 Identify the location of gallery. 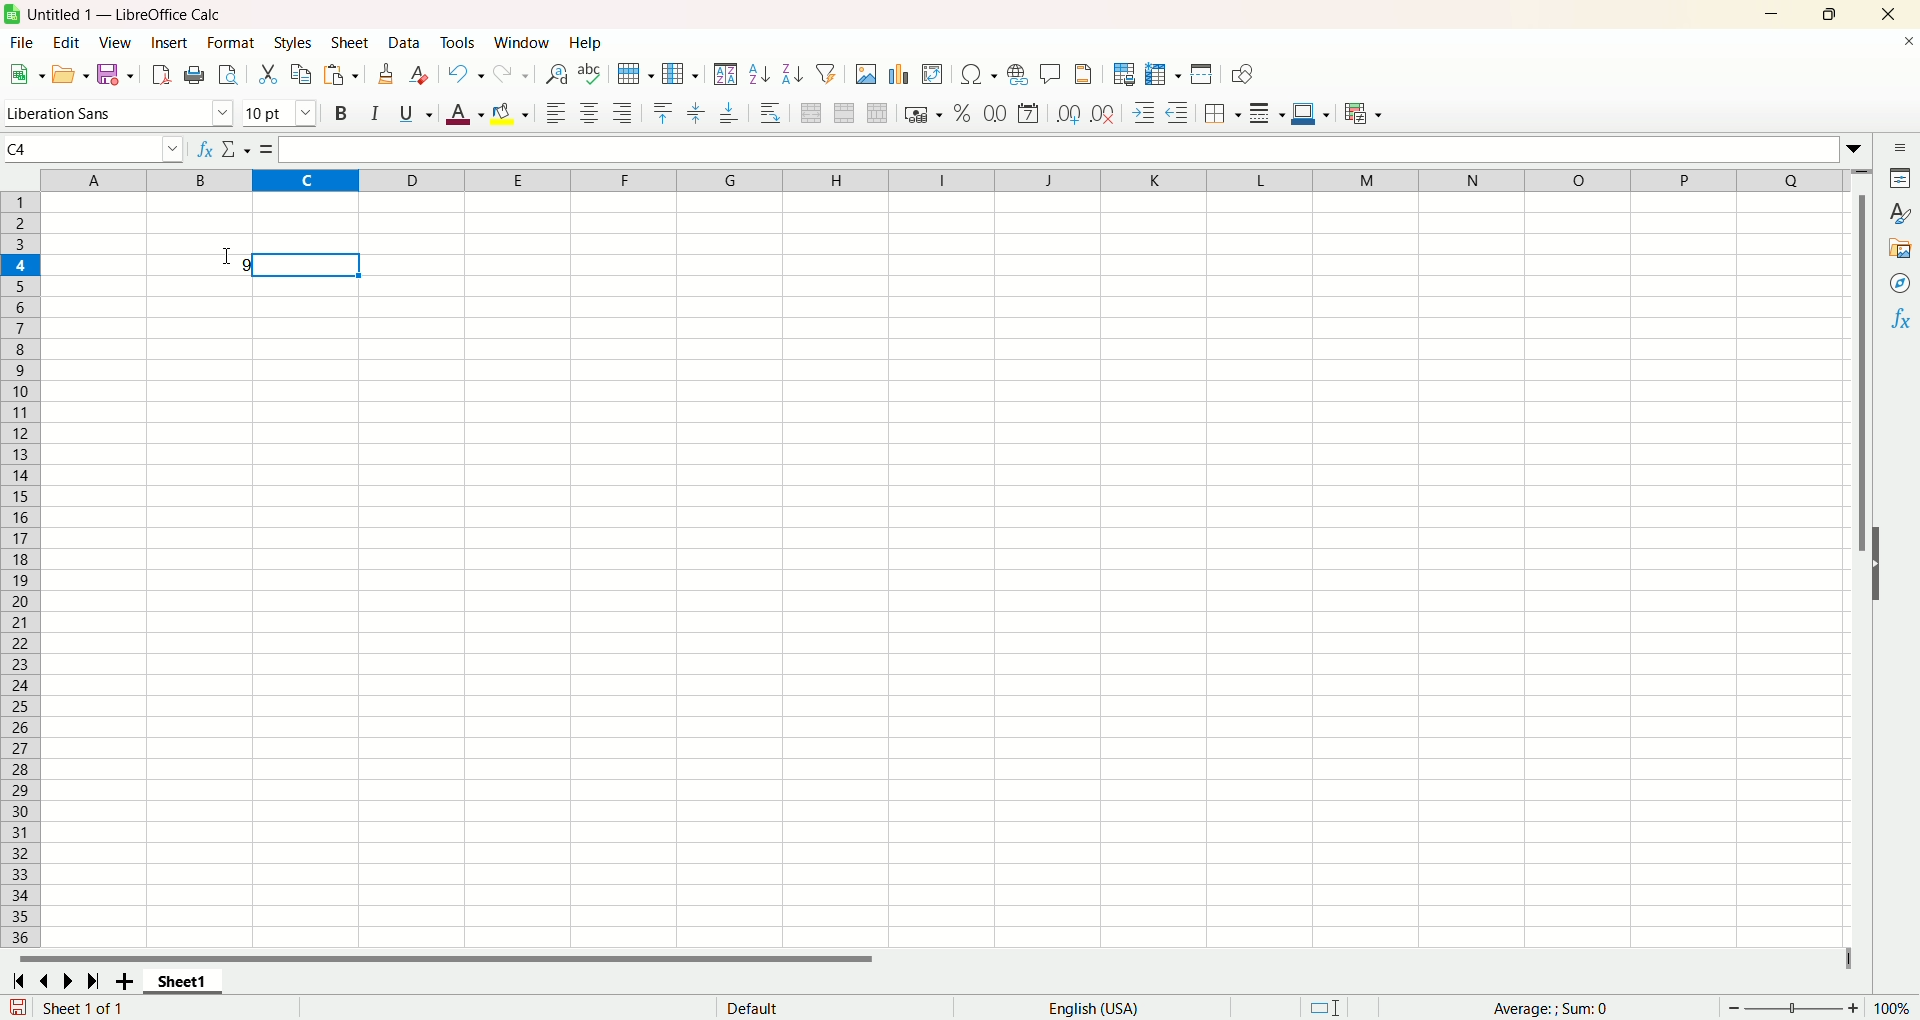
(1900, 249).